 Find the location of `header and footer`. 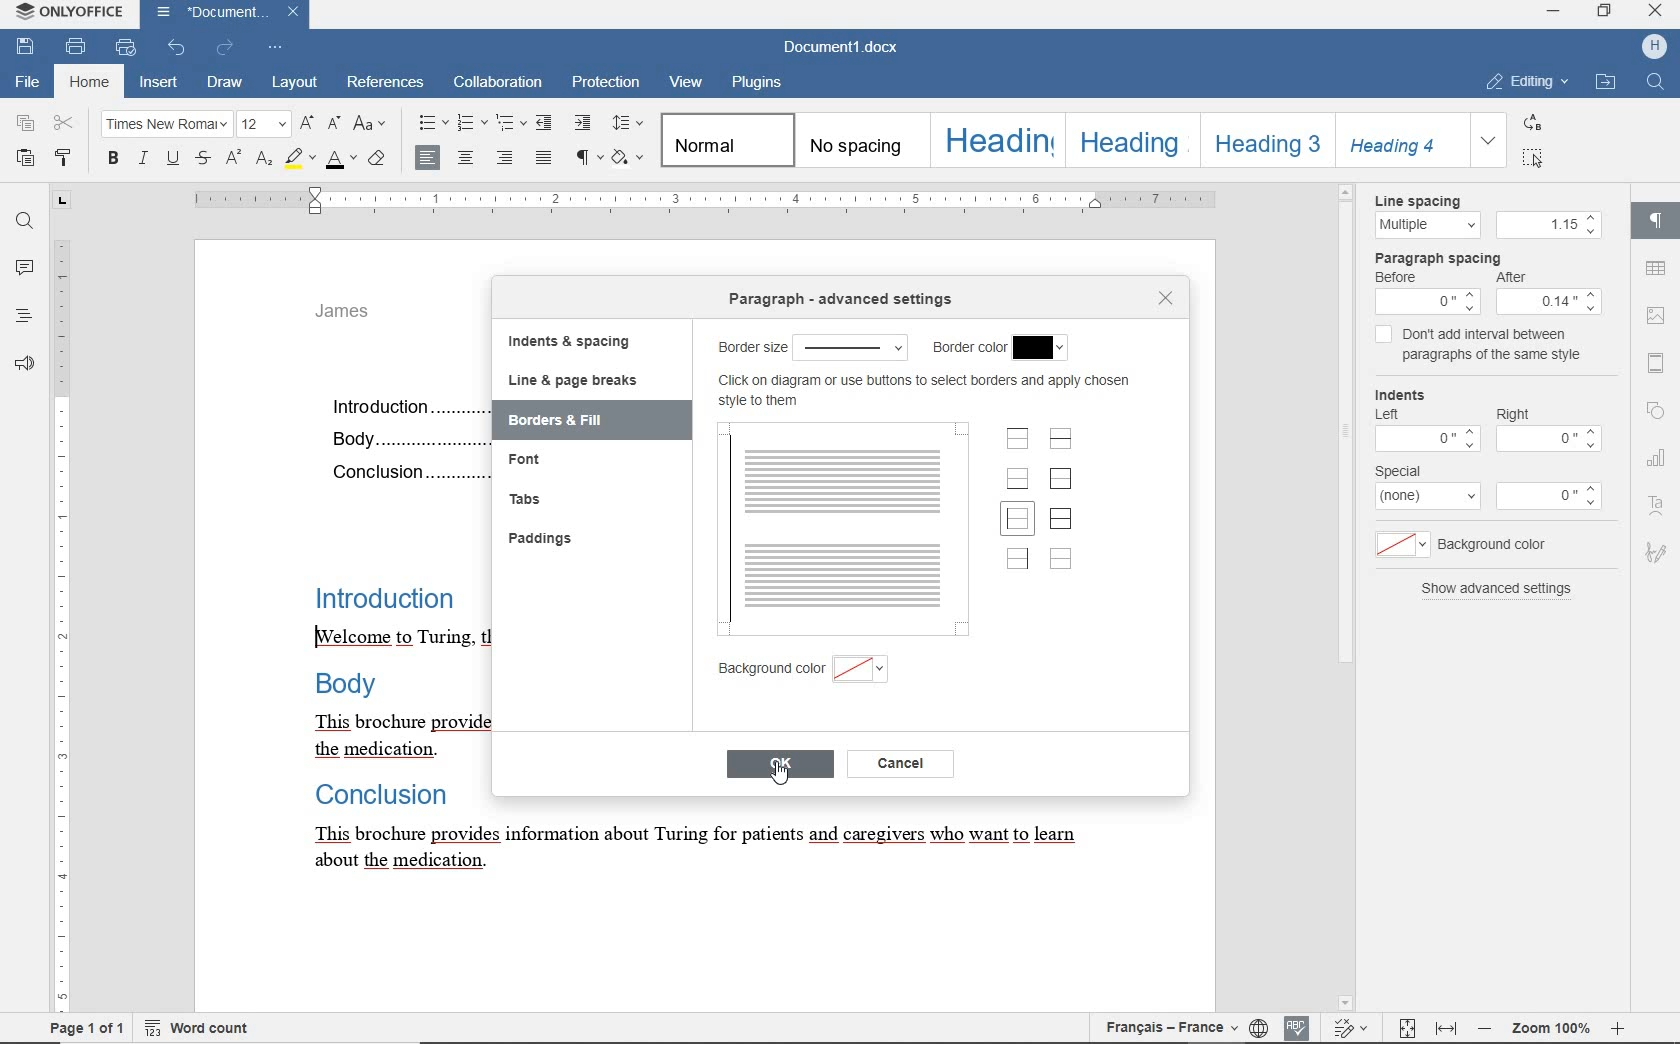

header and footer is located at coordinates (1658, 364).